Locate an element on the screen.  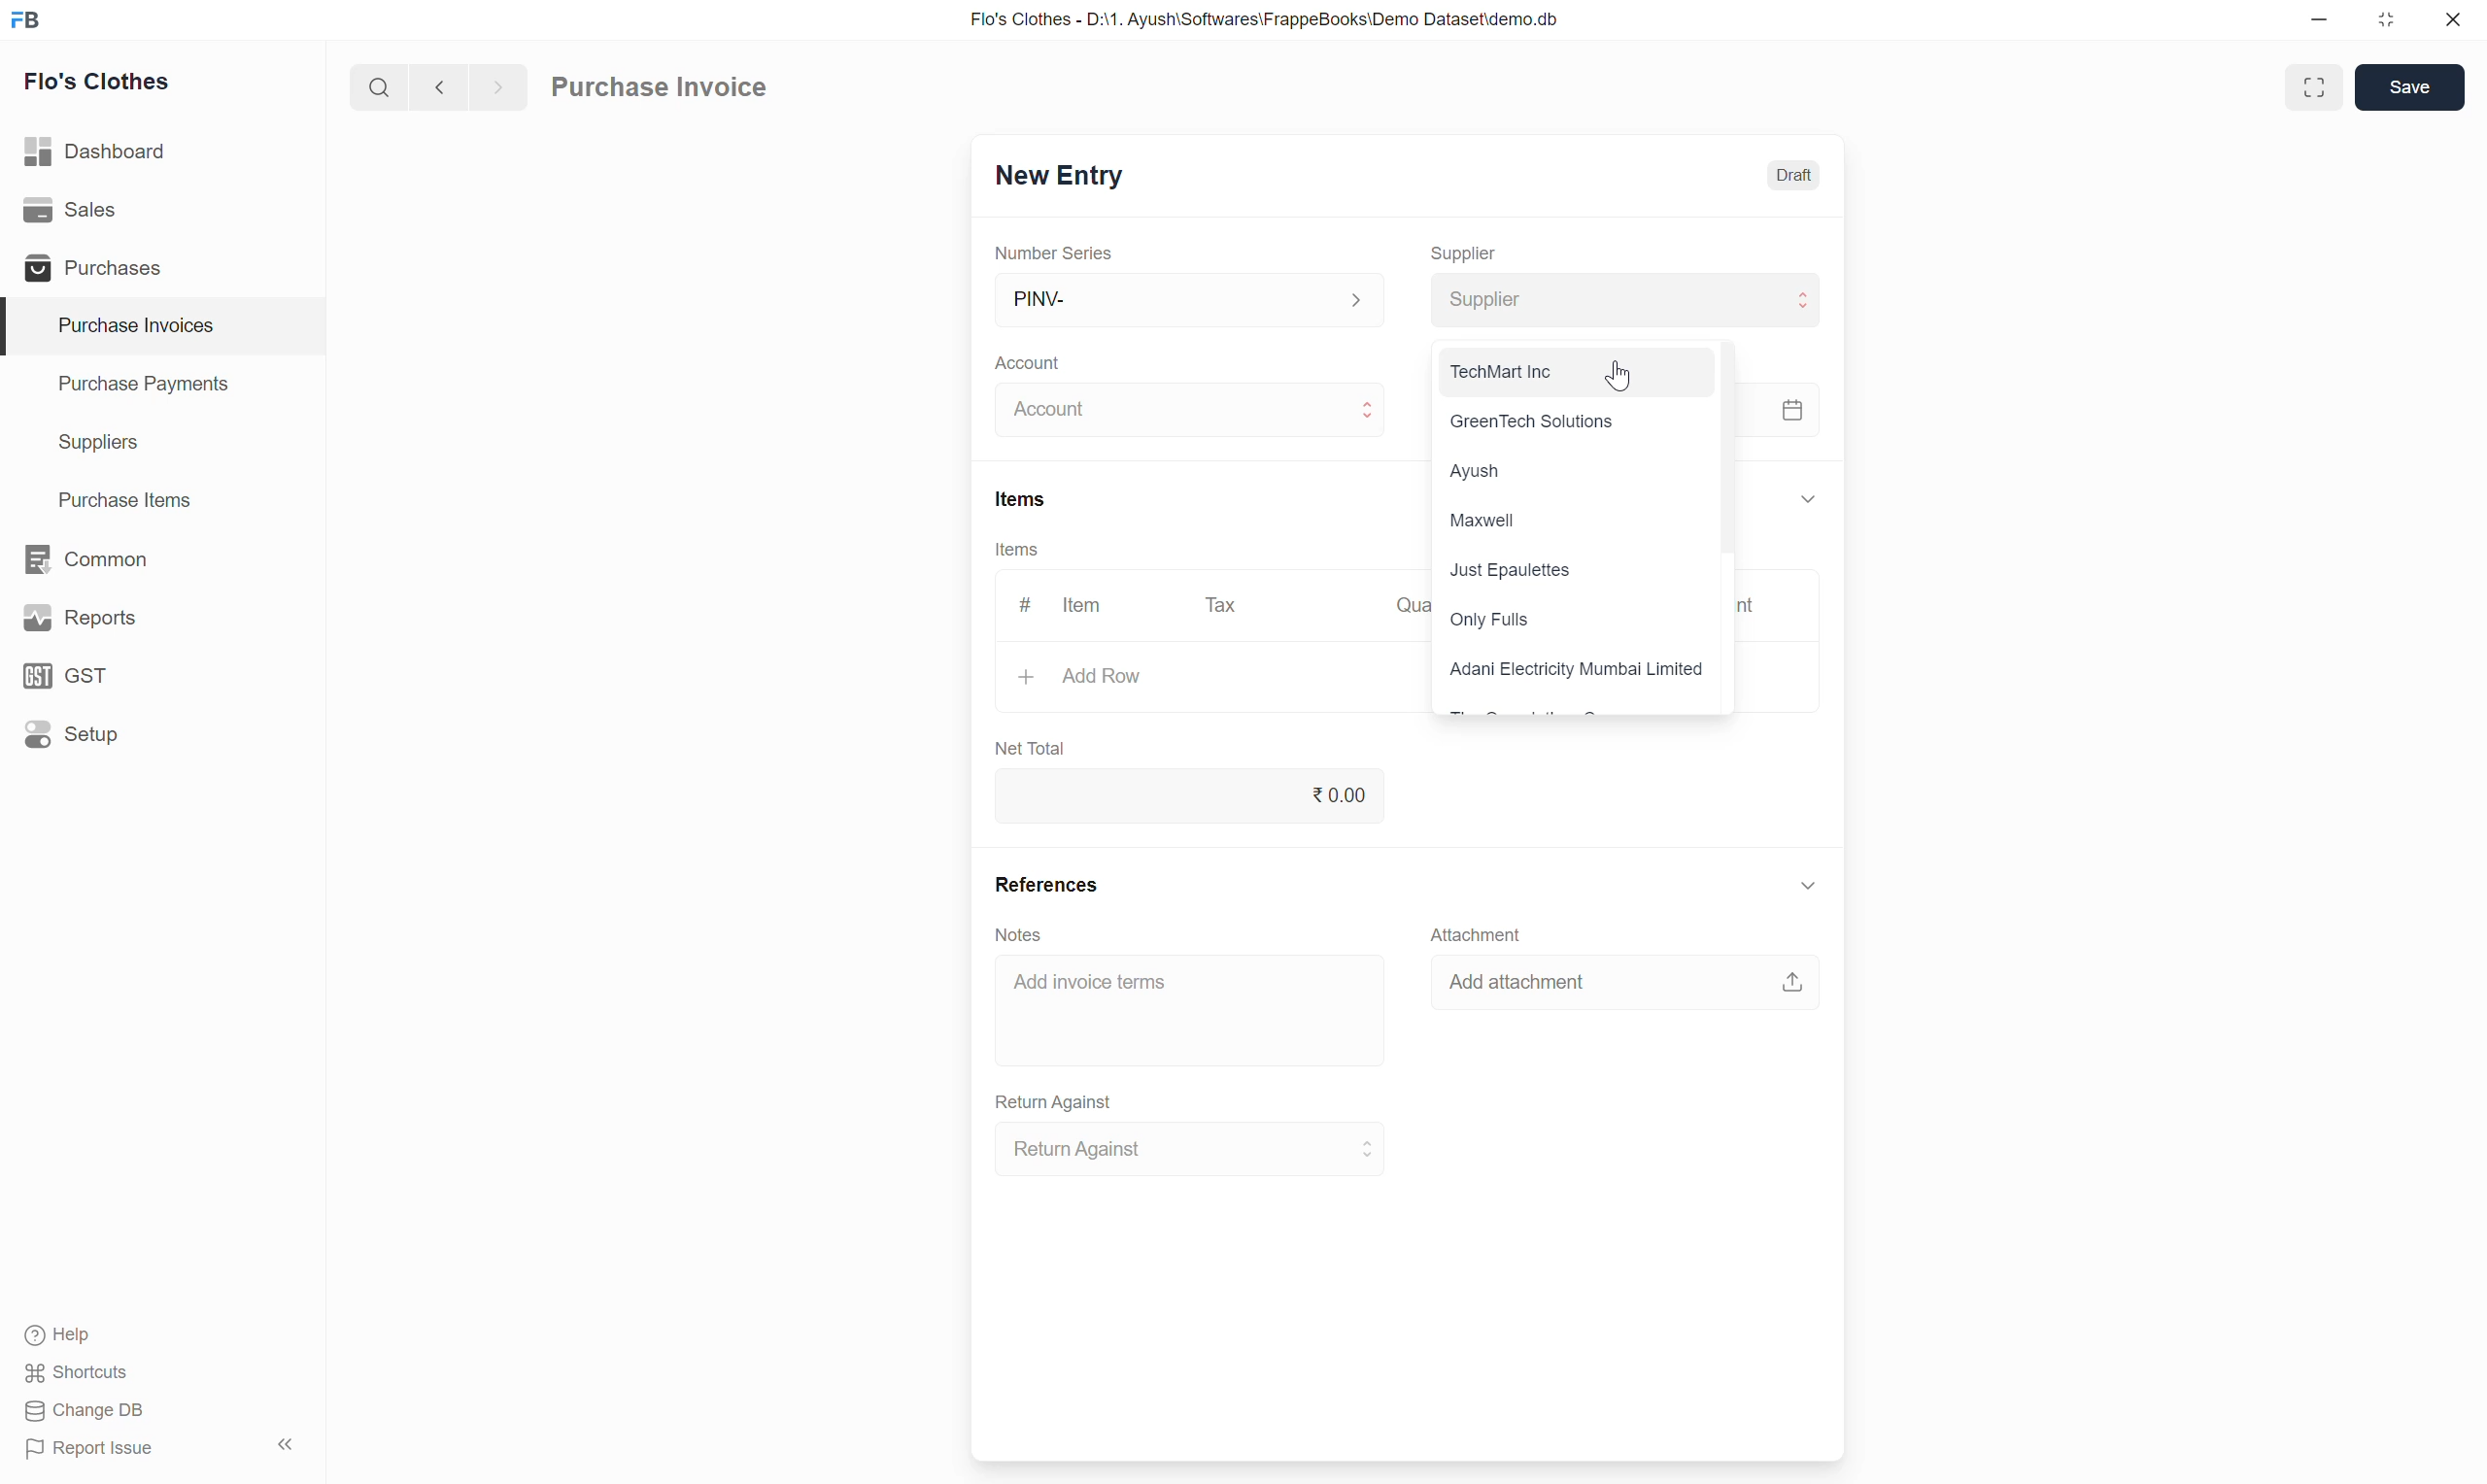
Vertical slide bar is located at coordinates (1726, 525).